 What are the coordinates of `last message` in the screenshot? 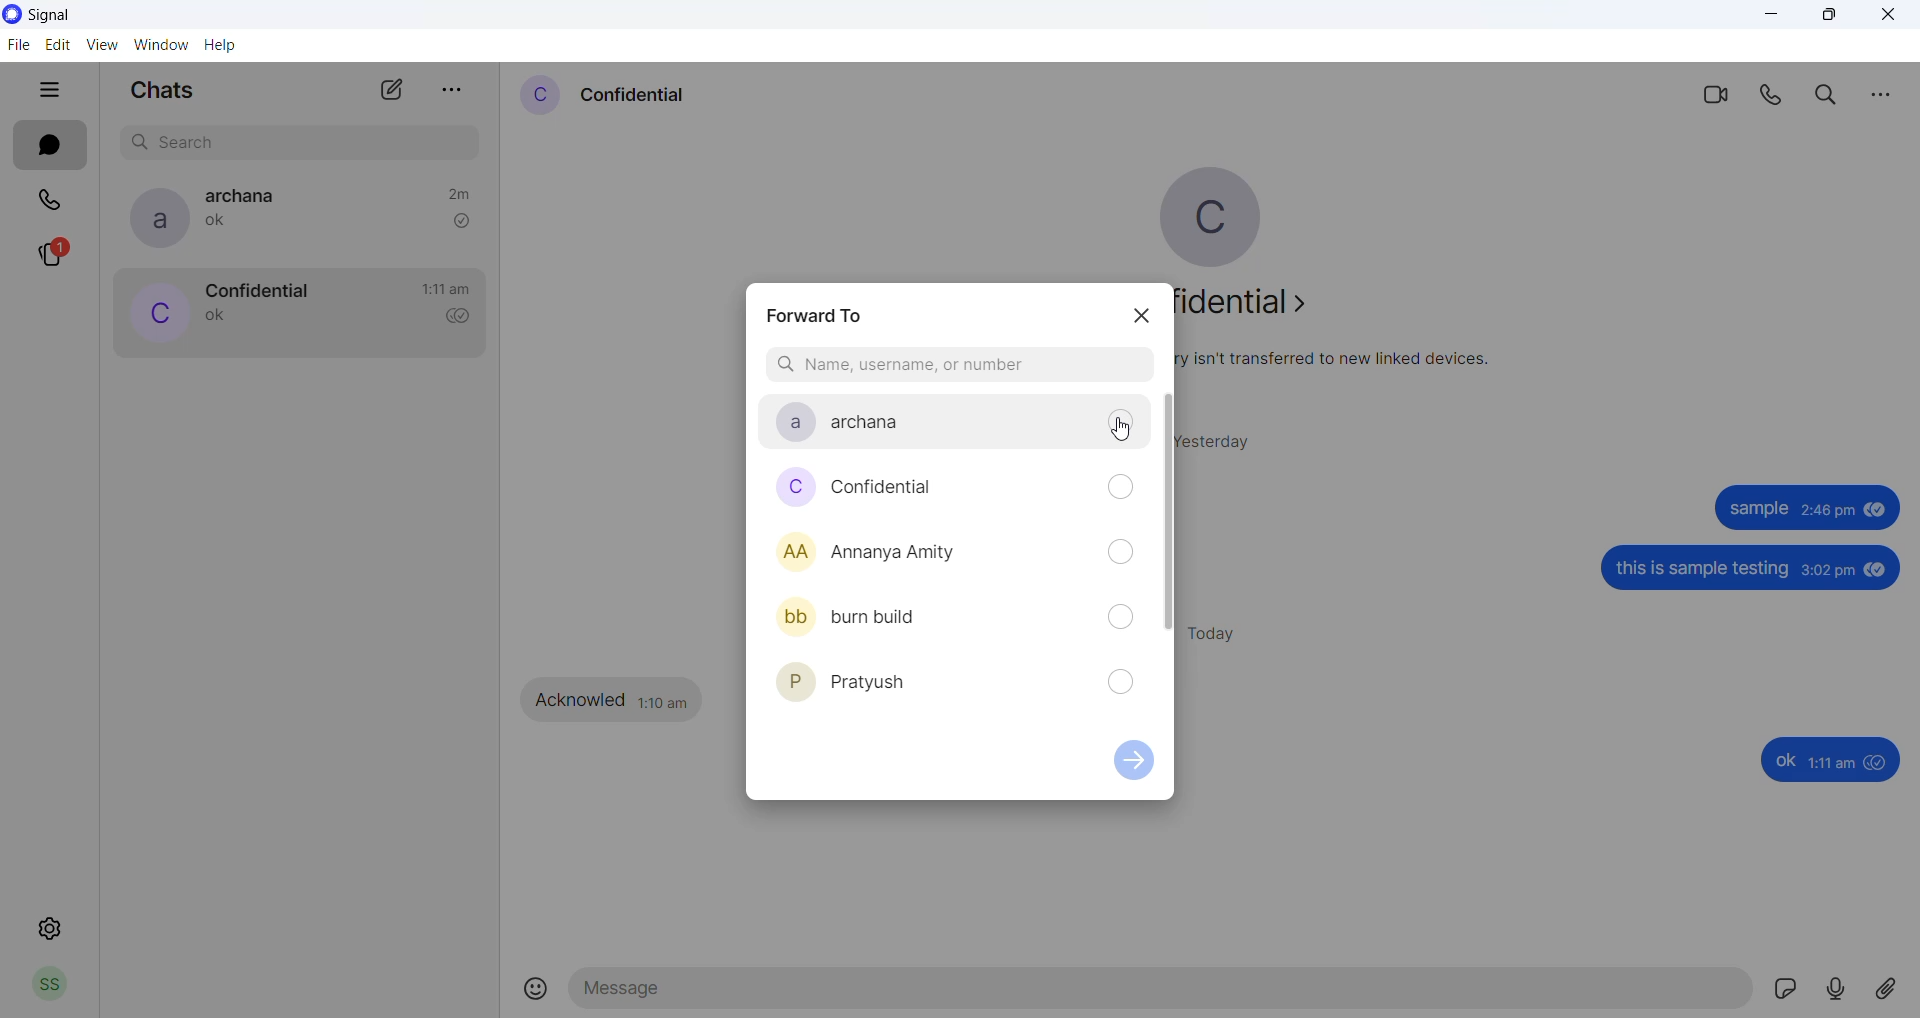 It's located at (221, 225).